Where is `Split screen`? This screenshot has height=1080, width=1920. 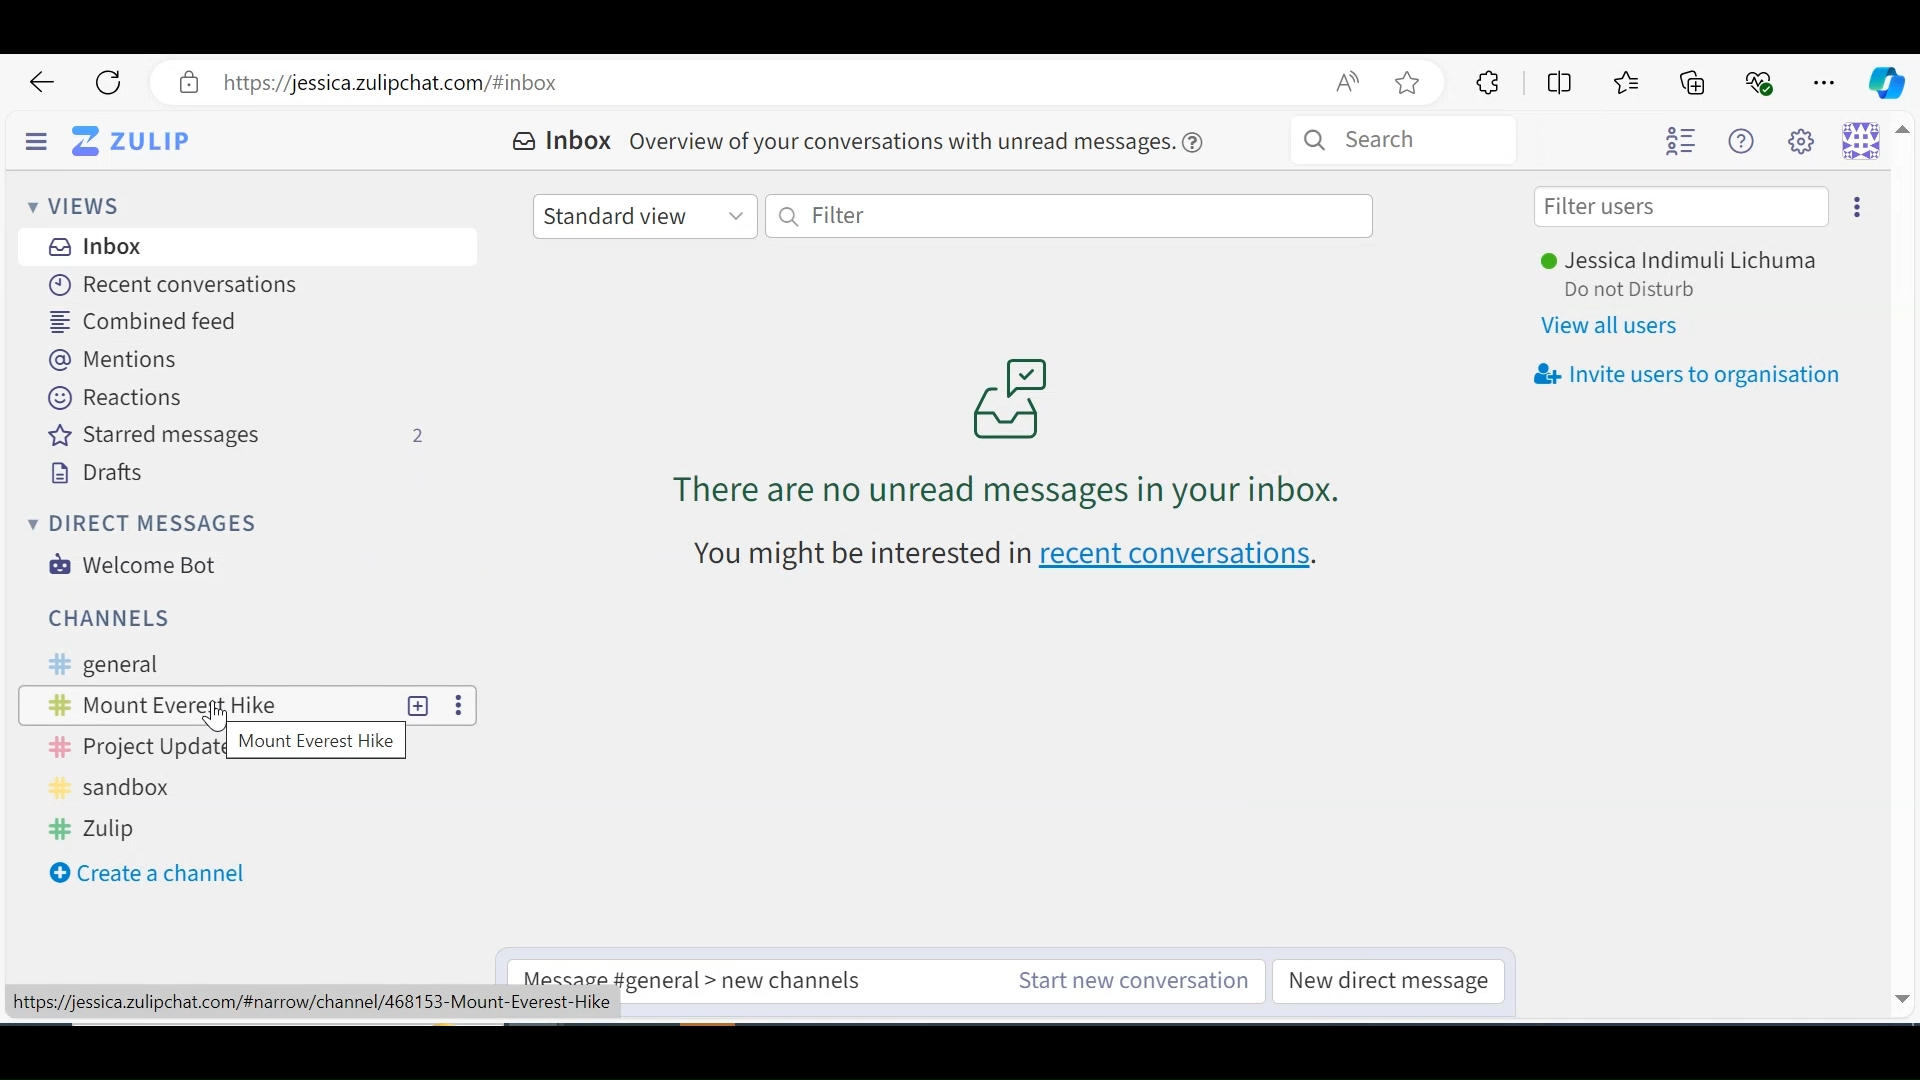
Split screen is located at coordinates (1557, 81).